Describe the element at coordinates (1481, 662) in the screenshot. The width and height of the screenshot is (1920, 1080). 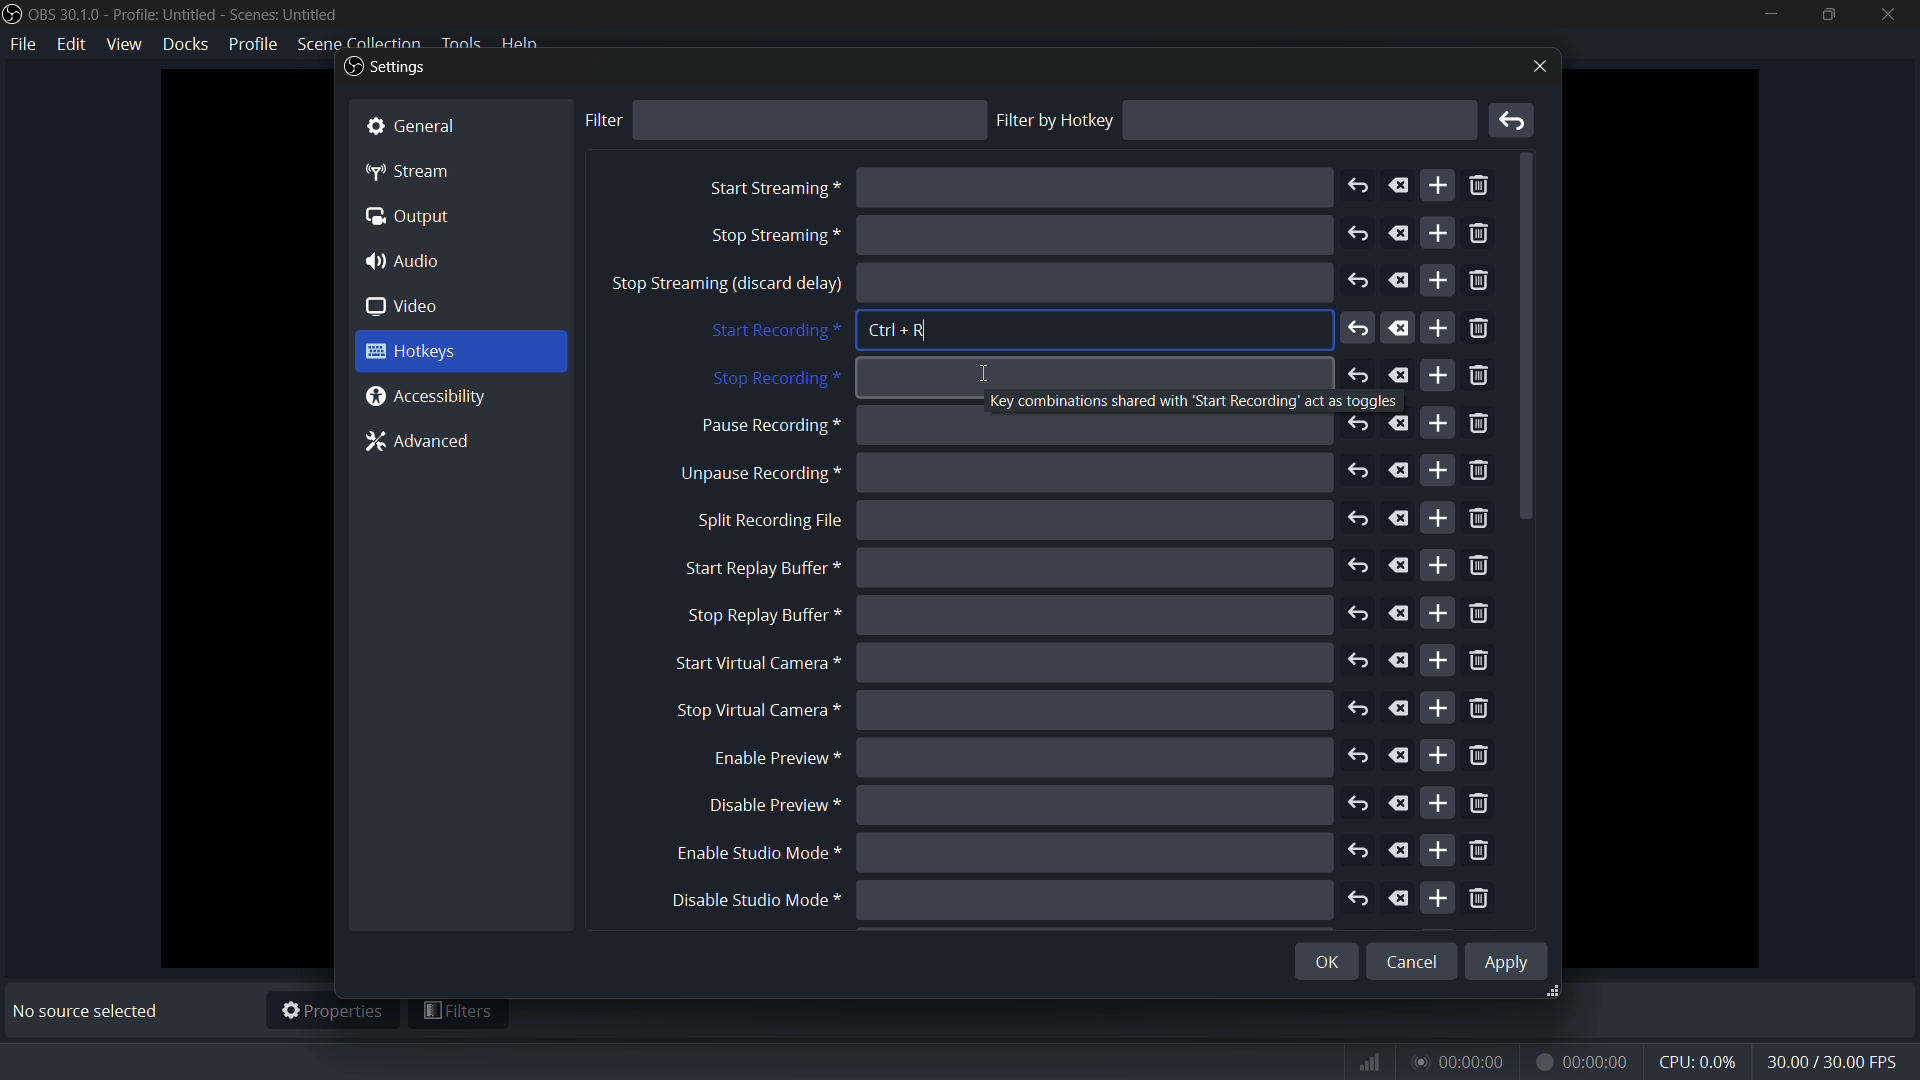
I see `remove` at that location.